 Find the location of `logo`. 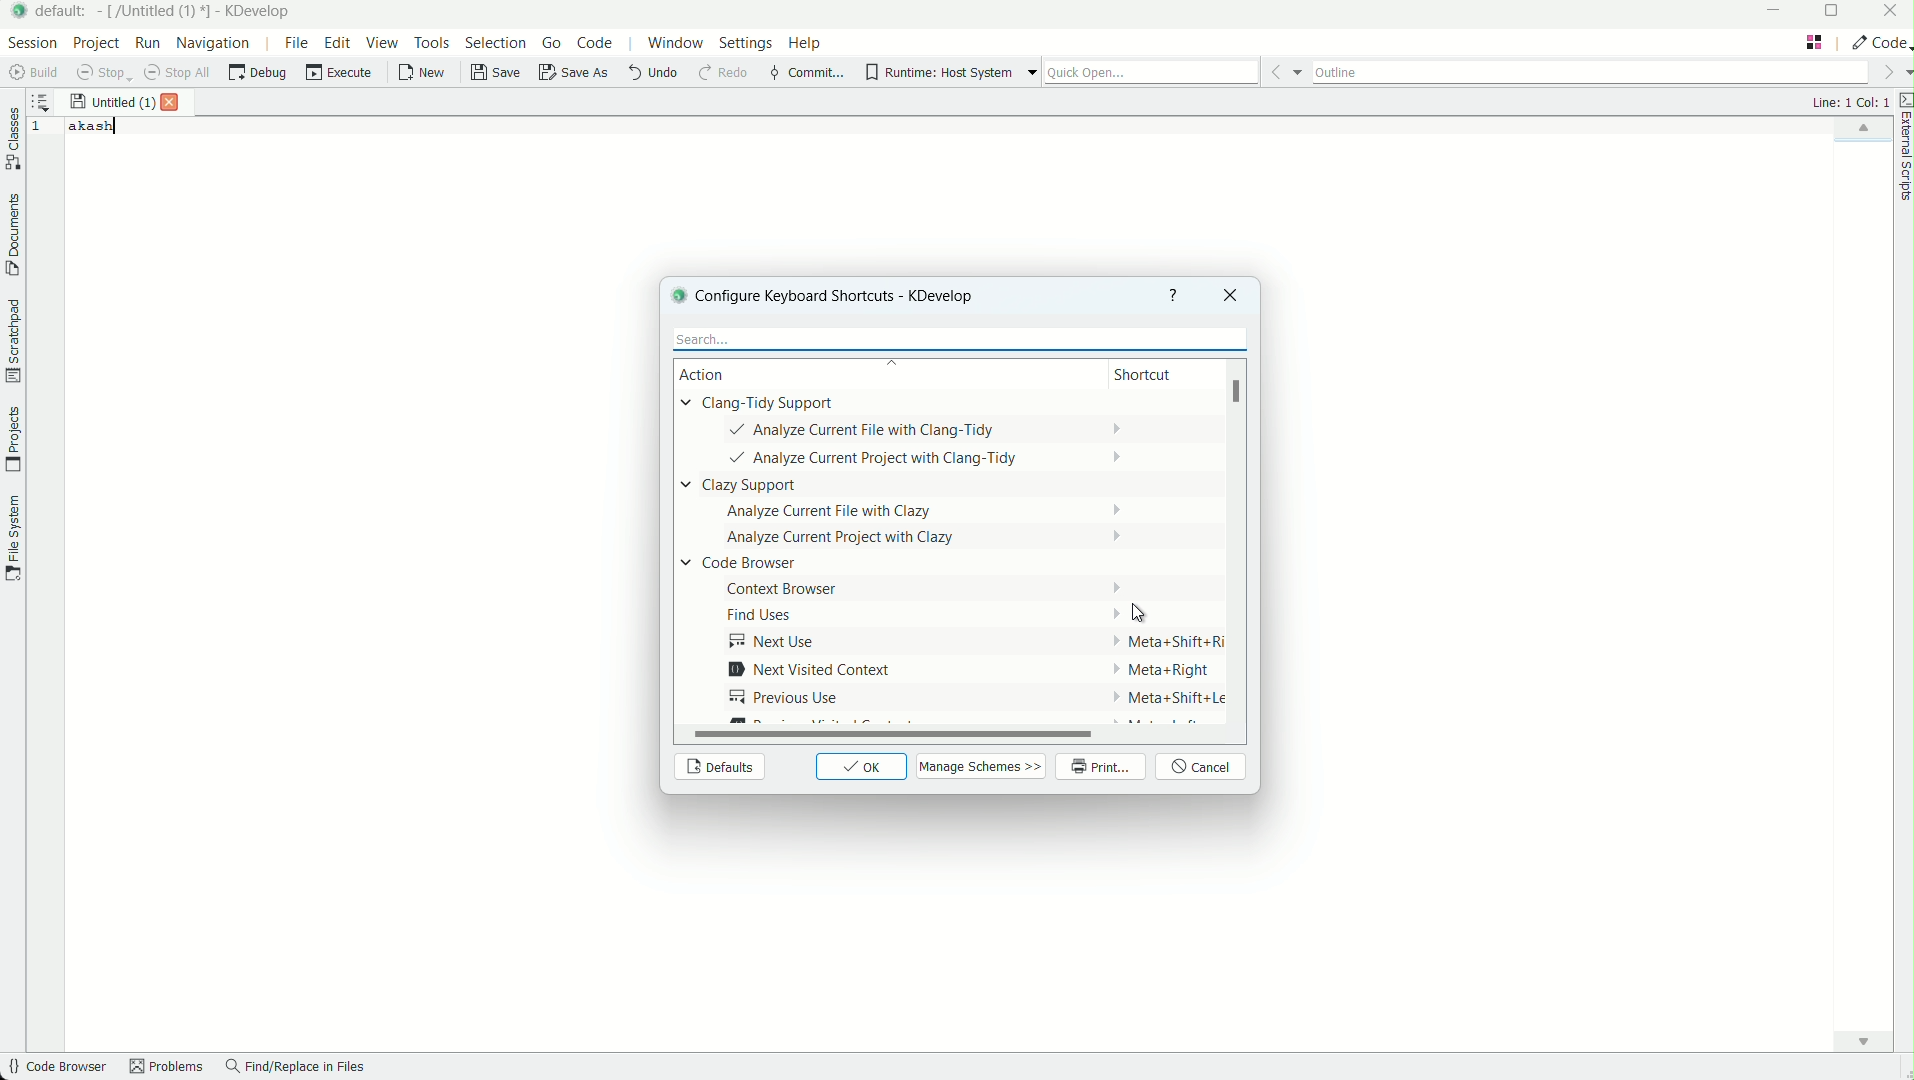

logo is located at coordinates (676, 294).